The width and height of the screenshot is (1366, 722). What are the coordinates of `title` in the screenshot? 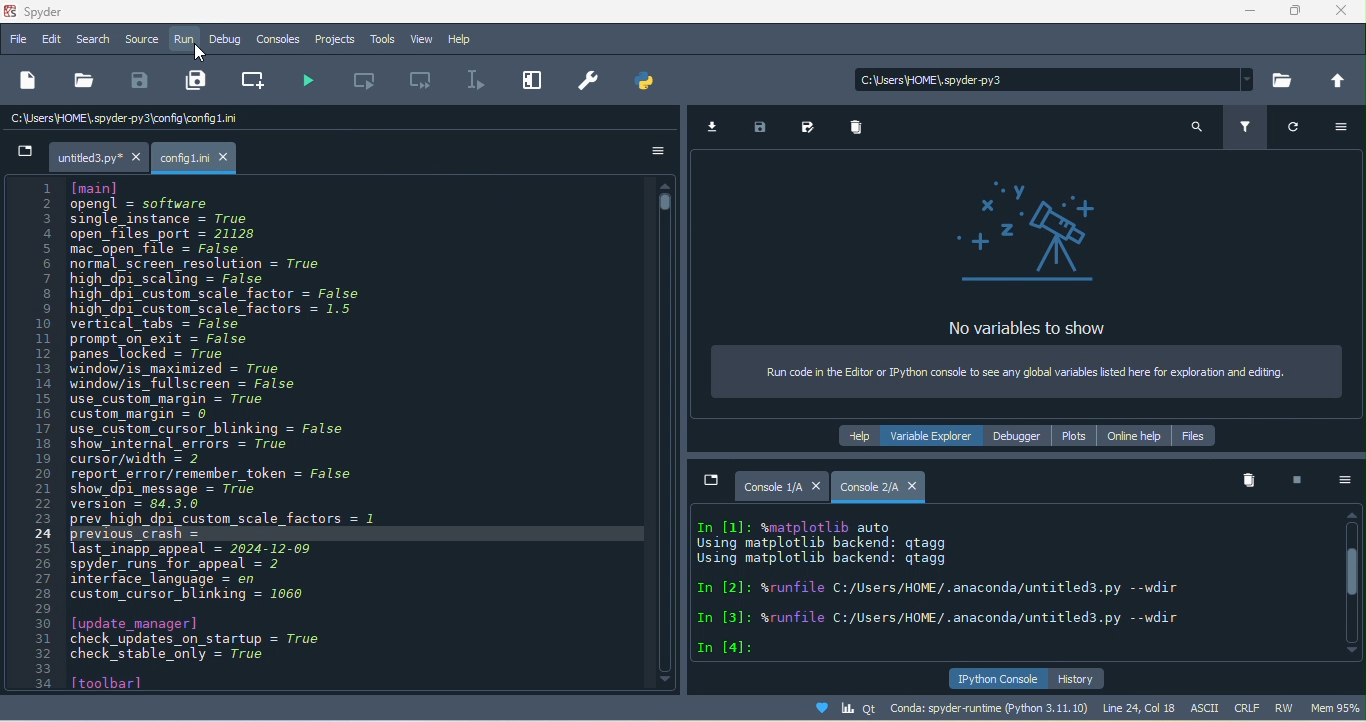 It's located at (47, 13).